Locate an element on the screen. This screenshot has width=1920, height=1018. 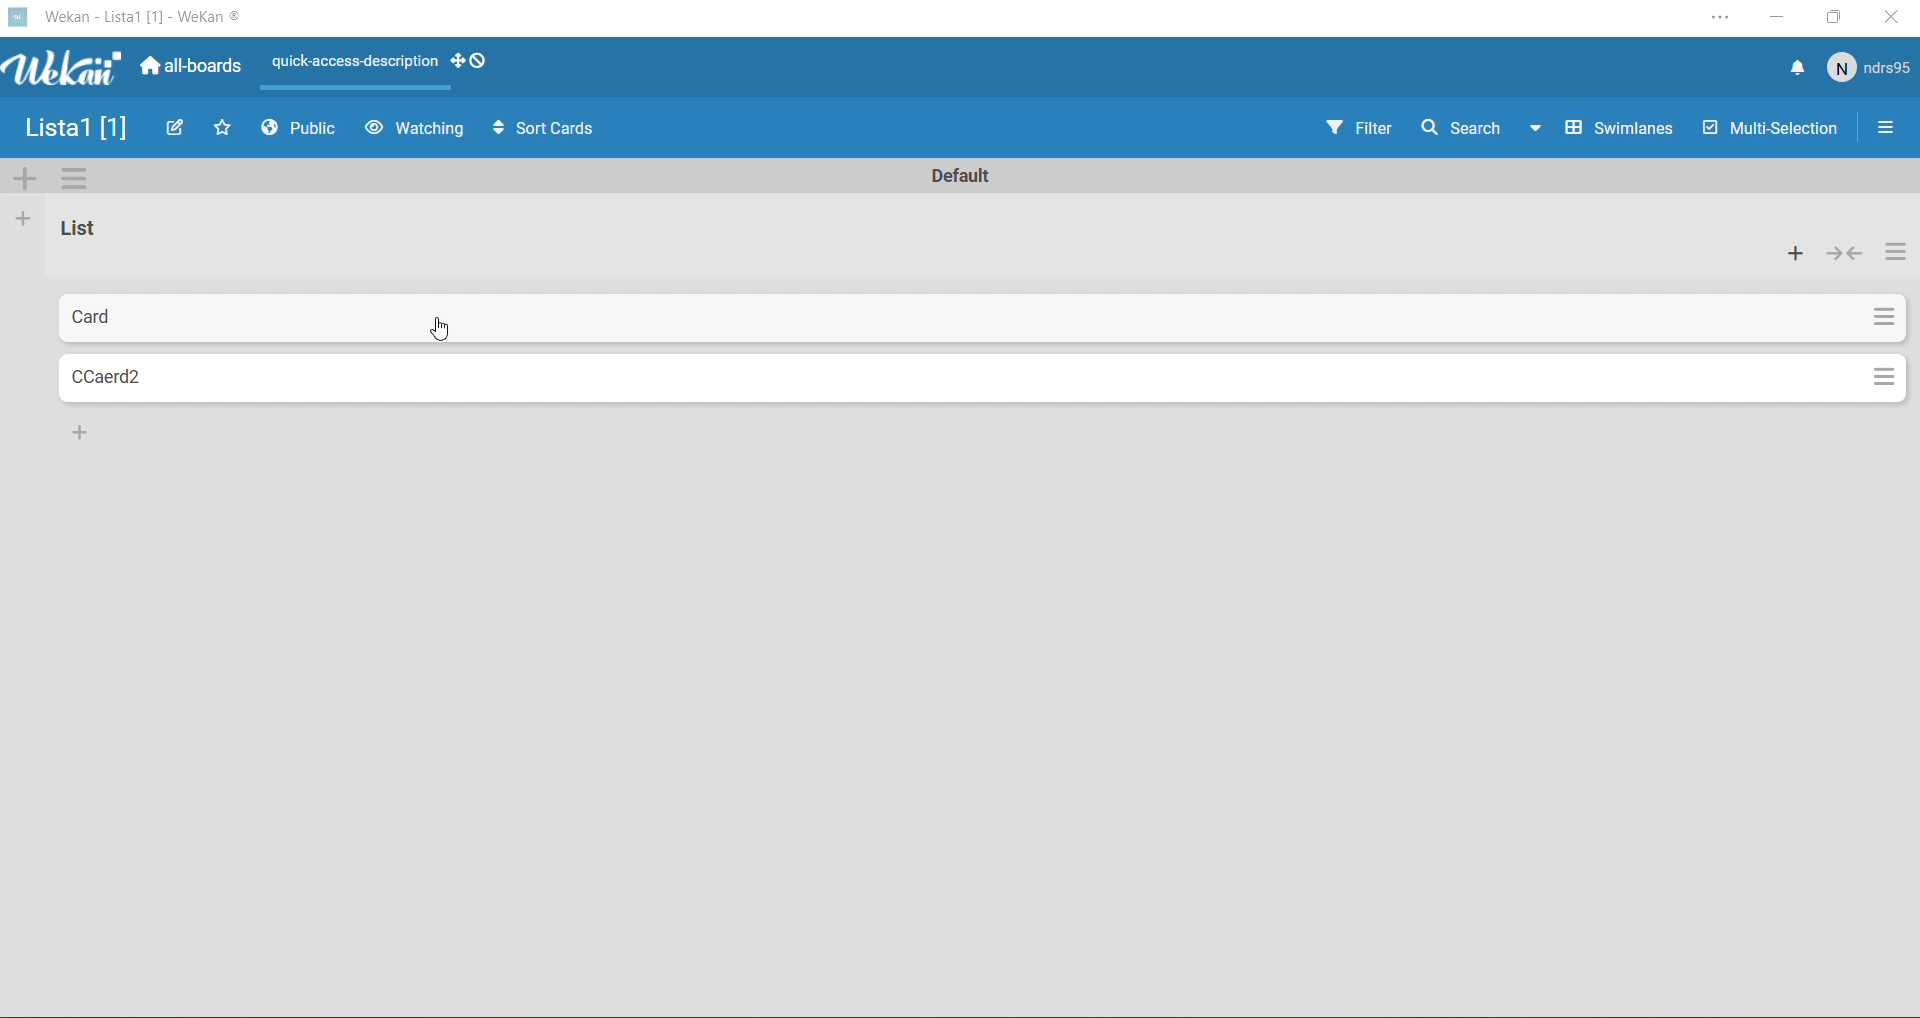
Settings is located at coordinates (1879, 318).